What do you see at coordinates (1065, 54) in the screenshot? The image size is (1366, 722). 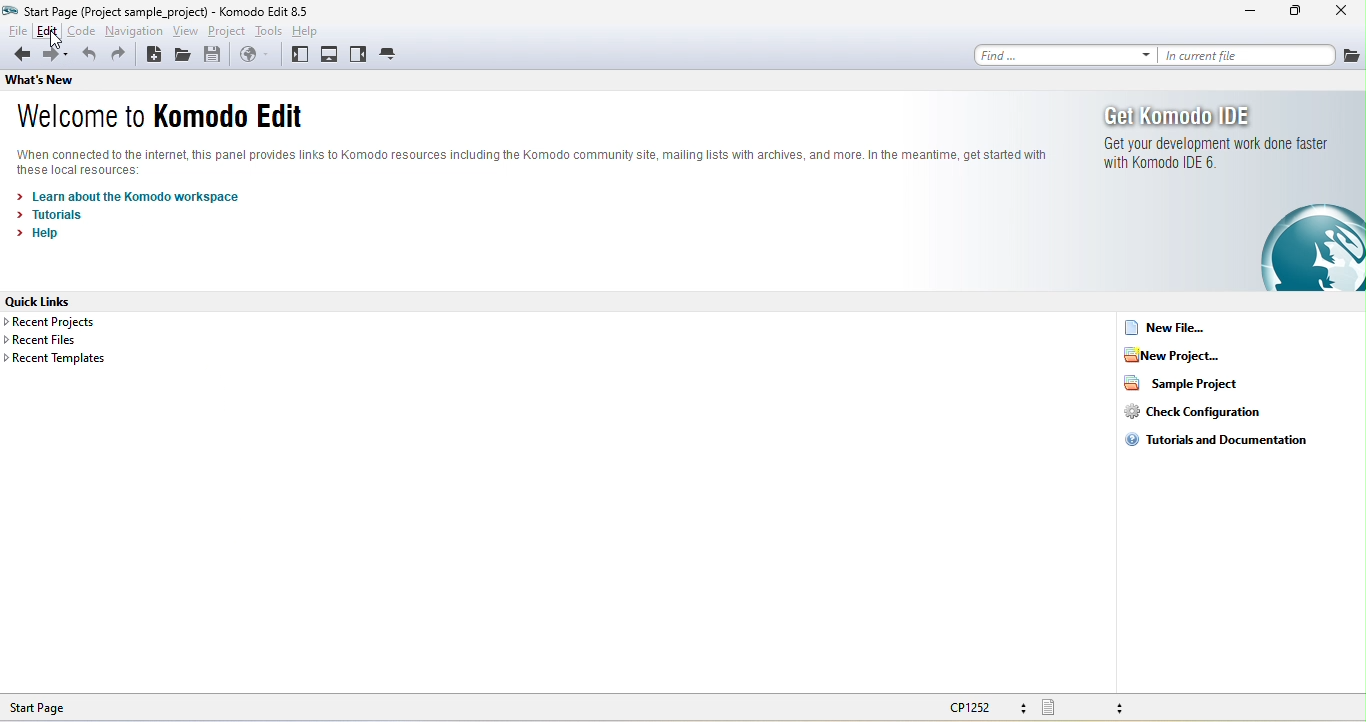 I see `find` at bounding box center [1065, 54].